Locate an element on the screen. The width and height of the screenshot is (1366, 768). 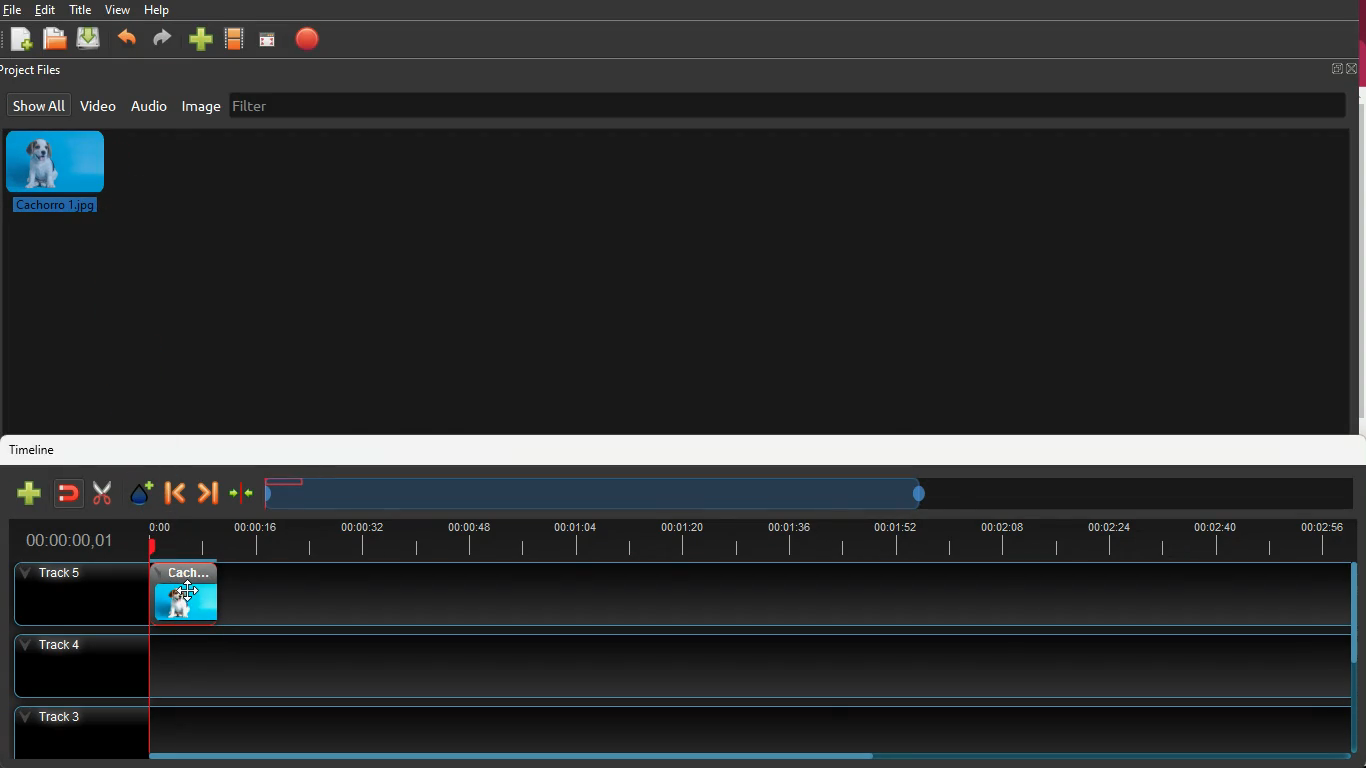
timeframe is located at coordinates (597, 491).